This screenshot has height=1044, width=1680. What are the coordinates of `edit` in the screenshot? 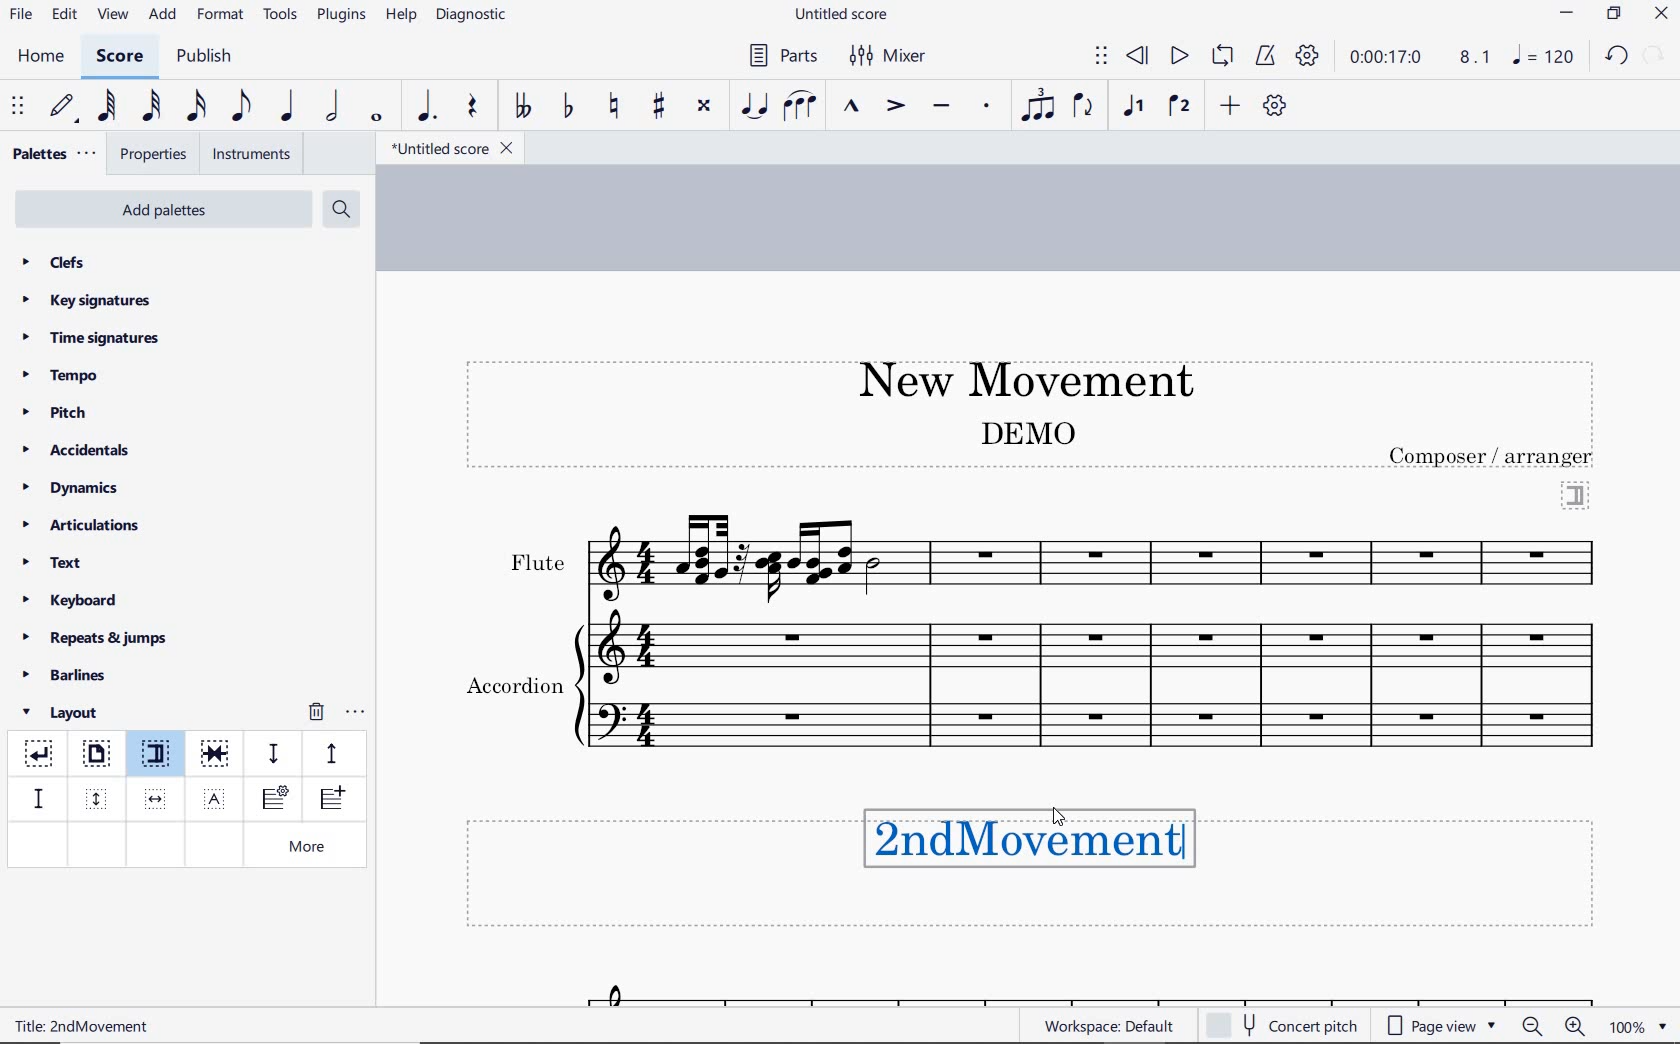 It's located at (63, 15).